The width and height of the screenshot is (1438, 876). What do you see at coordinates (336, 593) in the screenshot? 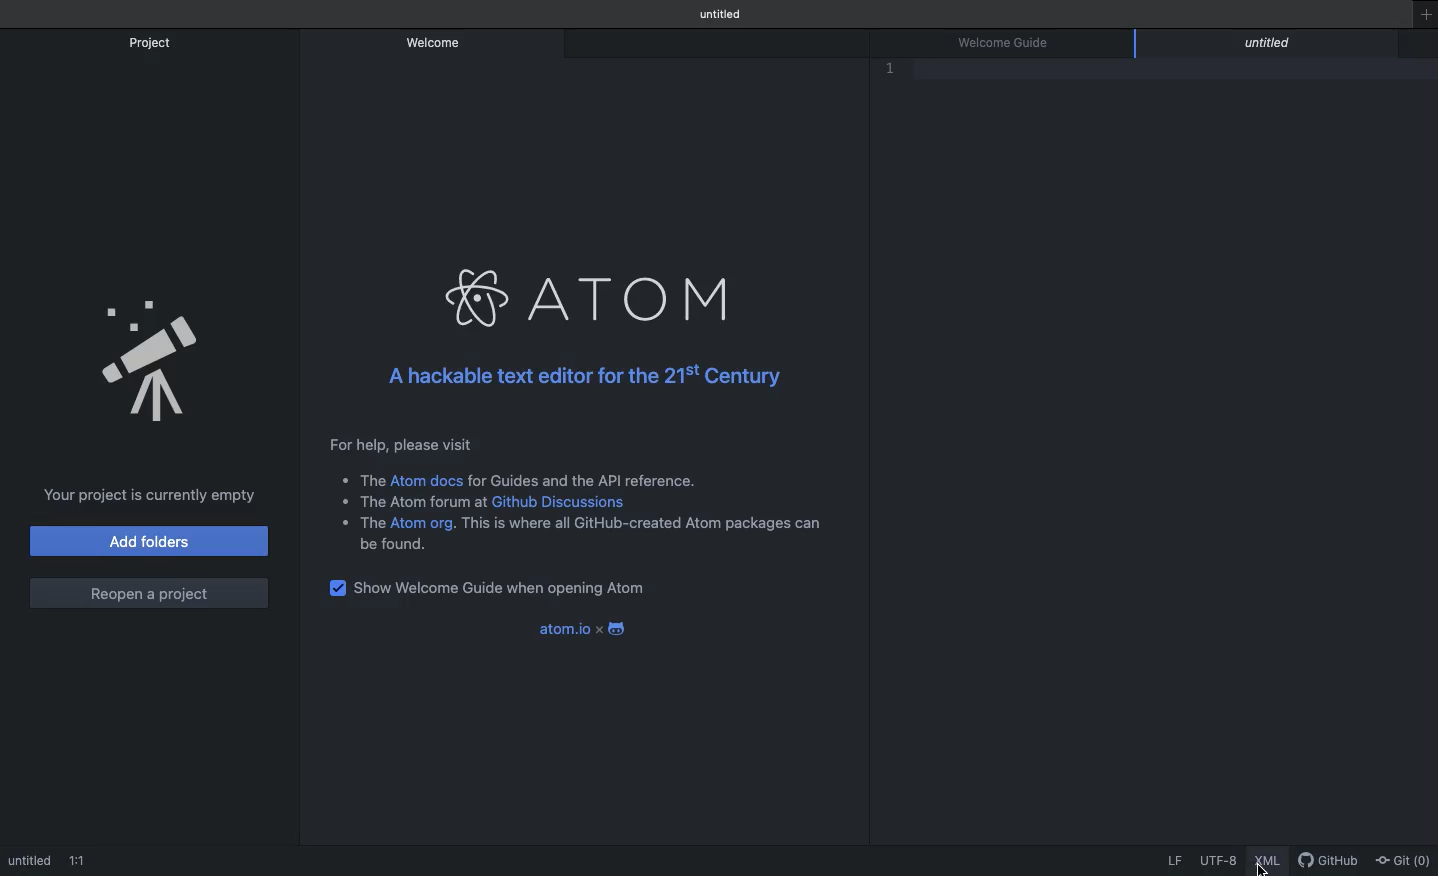
I see `checkbox ` at bounding box center [336, 593].